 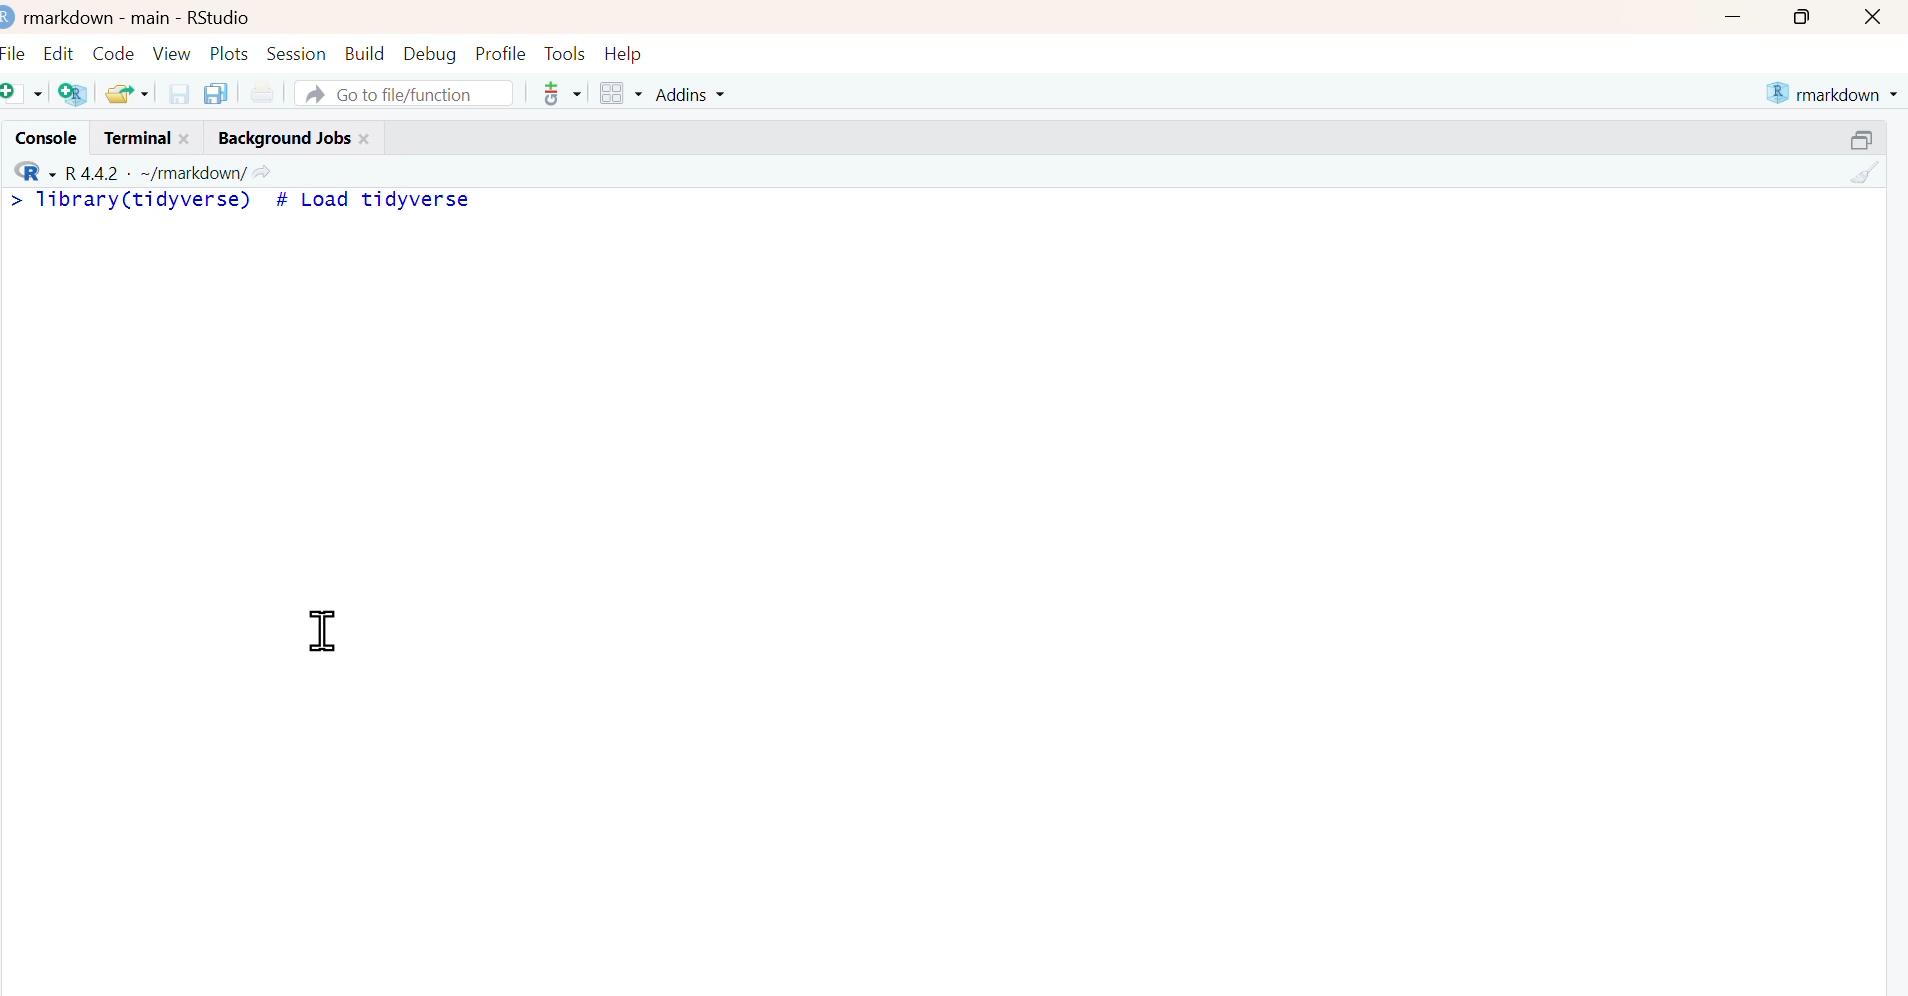 What do you see at coordinates (630, 52) in the screenshot?
I see `Help` at bounding box center [630, 52].